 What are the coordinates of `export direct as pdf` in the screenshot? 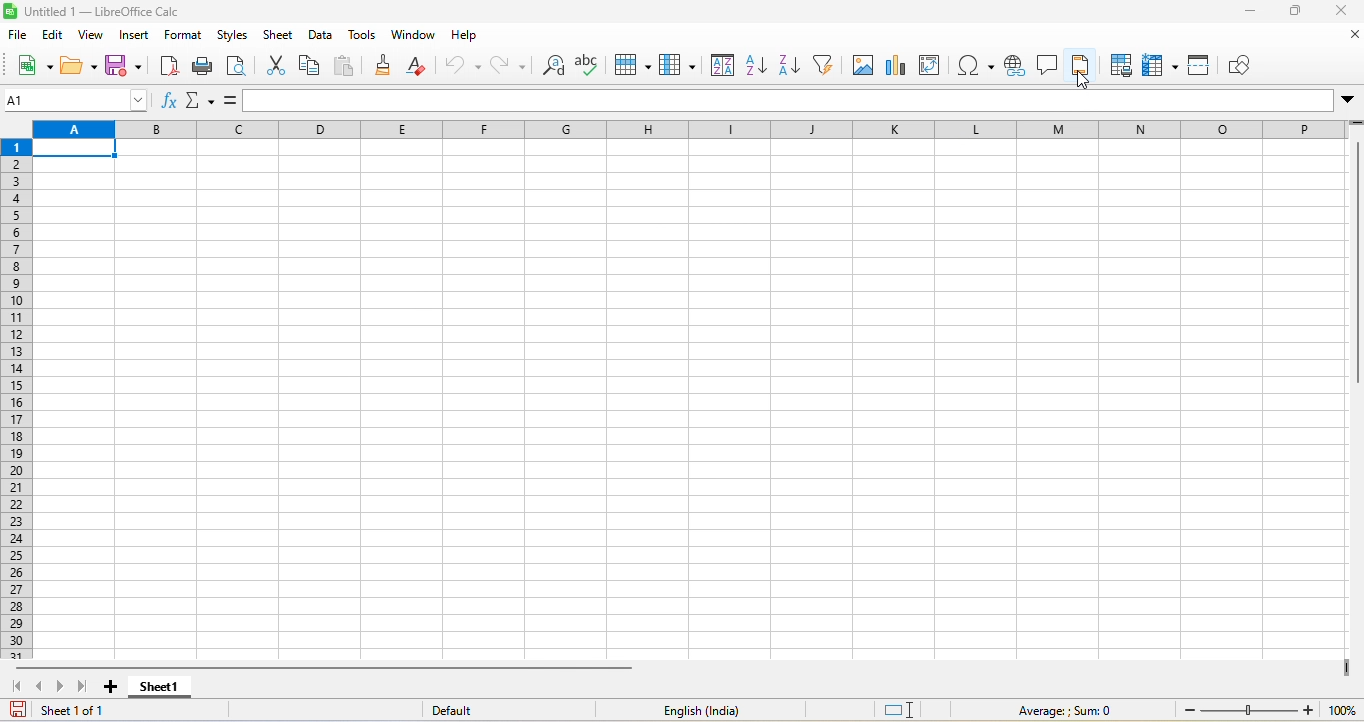 It's located at (165, 70).